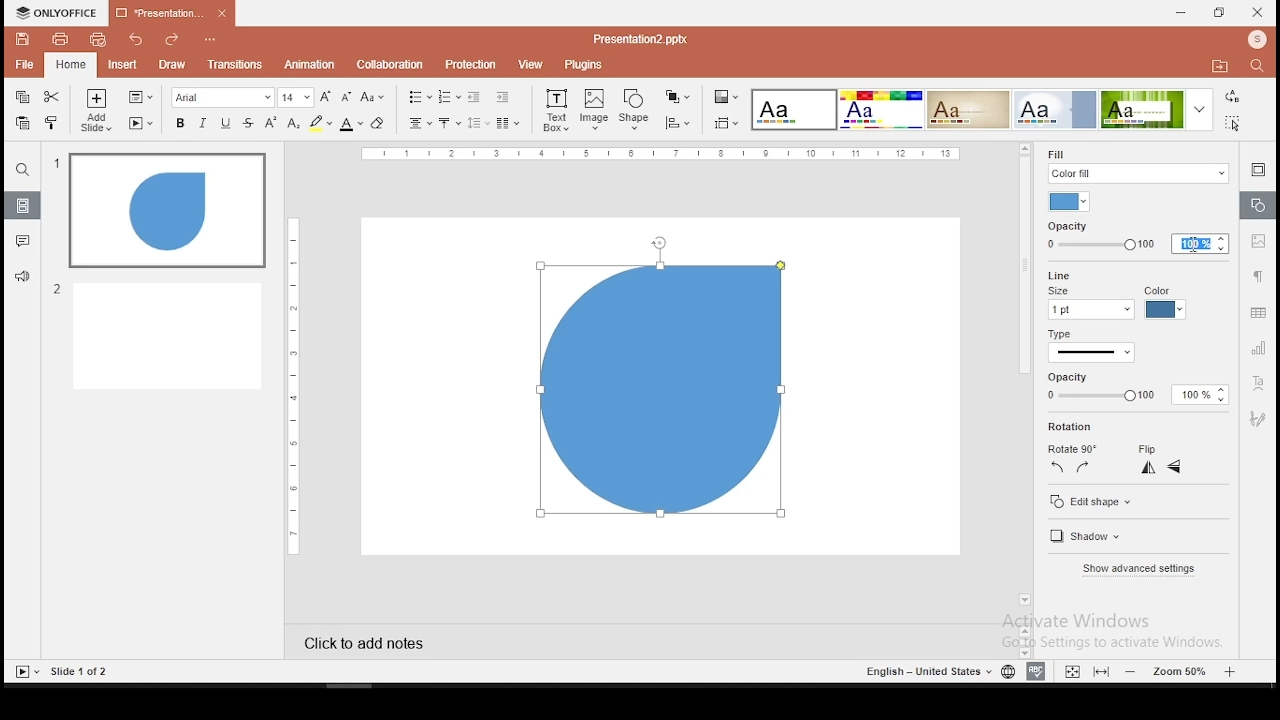 Image resolution: width=1280 pixels, height=720 pixels. What do you see at coordinates (638, 39) in the screenshot?
I see `presentation` at bounding box center [638, 39].